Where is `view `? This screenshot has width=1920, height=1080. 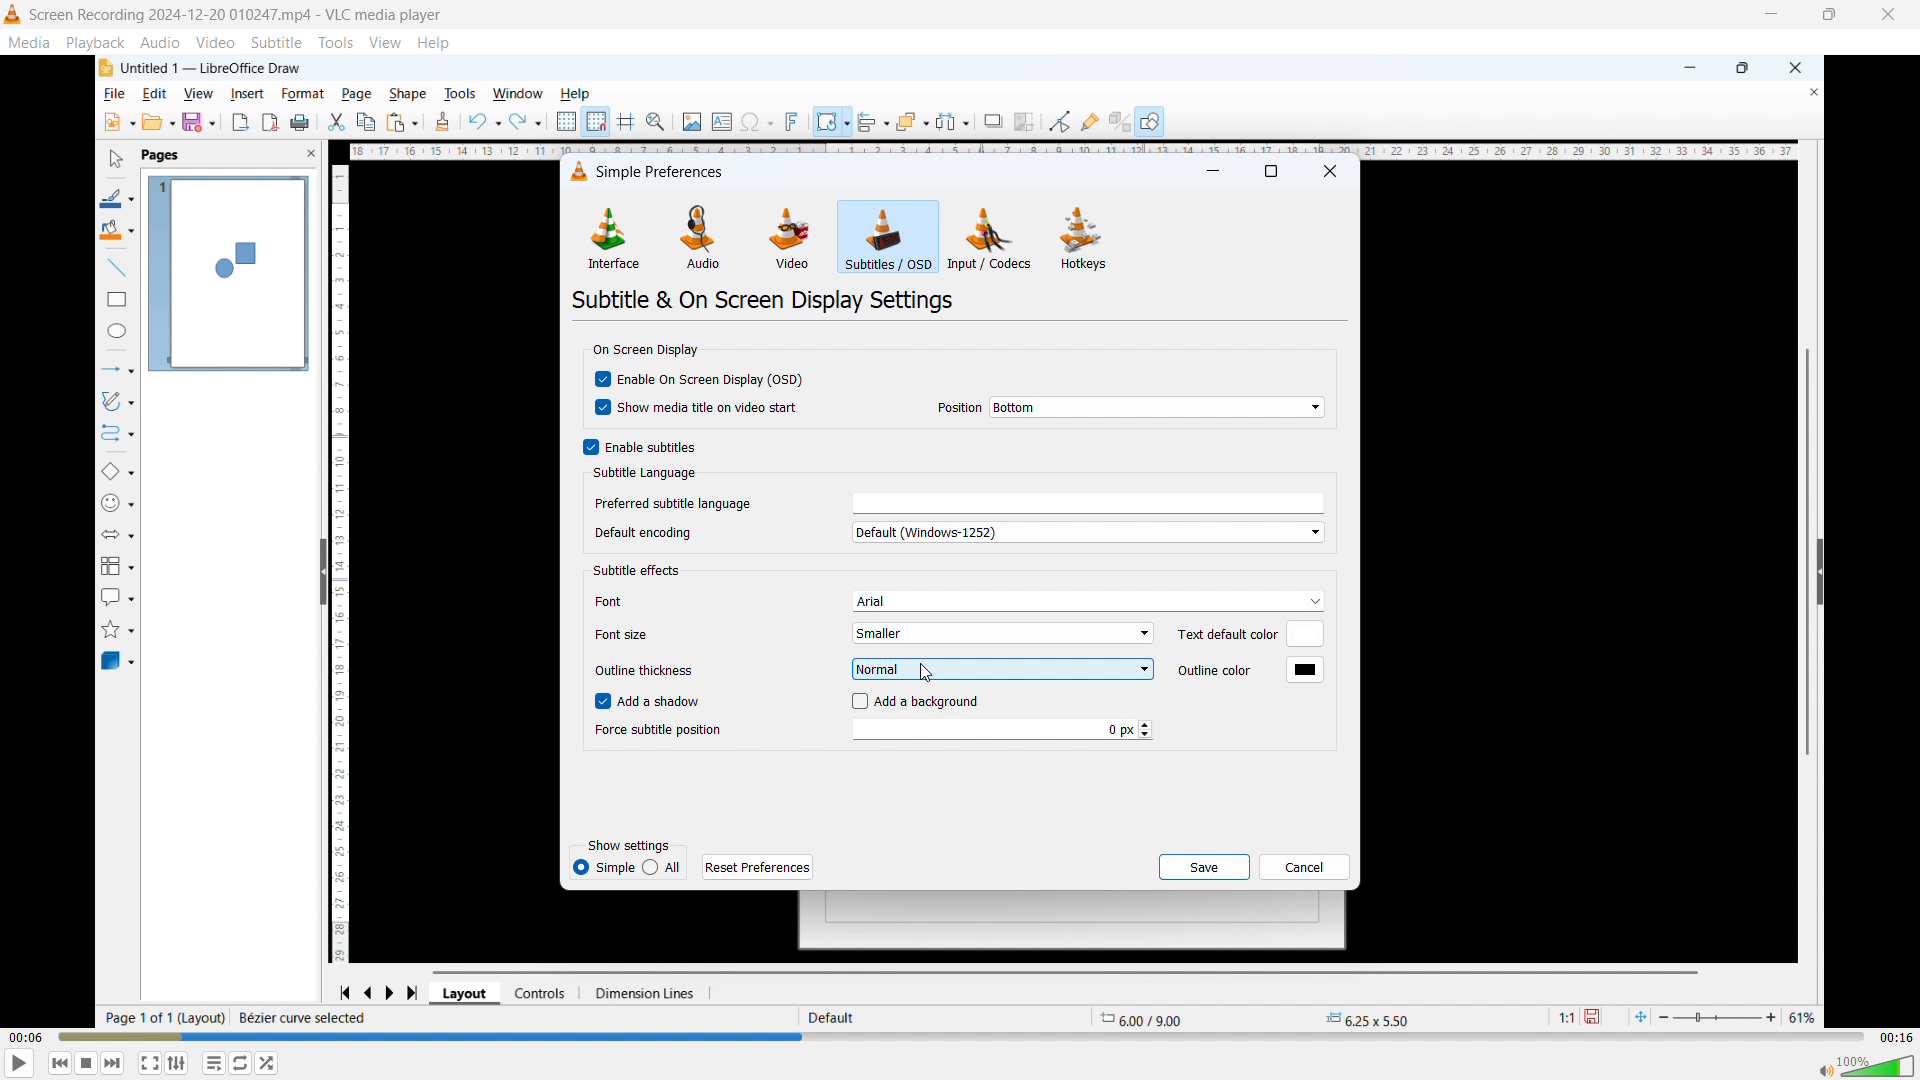 view  is located at coordinates (384, 42).